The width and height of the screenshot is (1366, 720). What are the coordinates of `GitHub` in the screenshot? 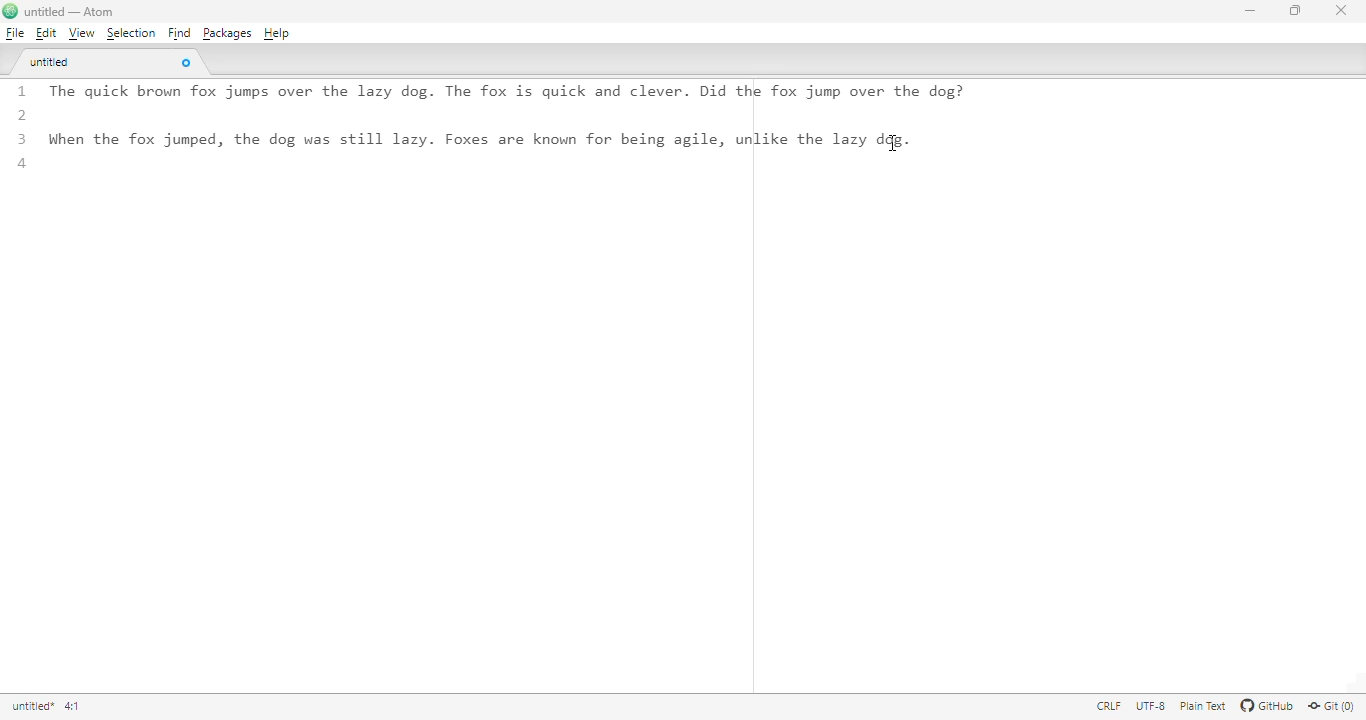 It's located at (1267, 707).